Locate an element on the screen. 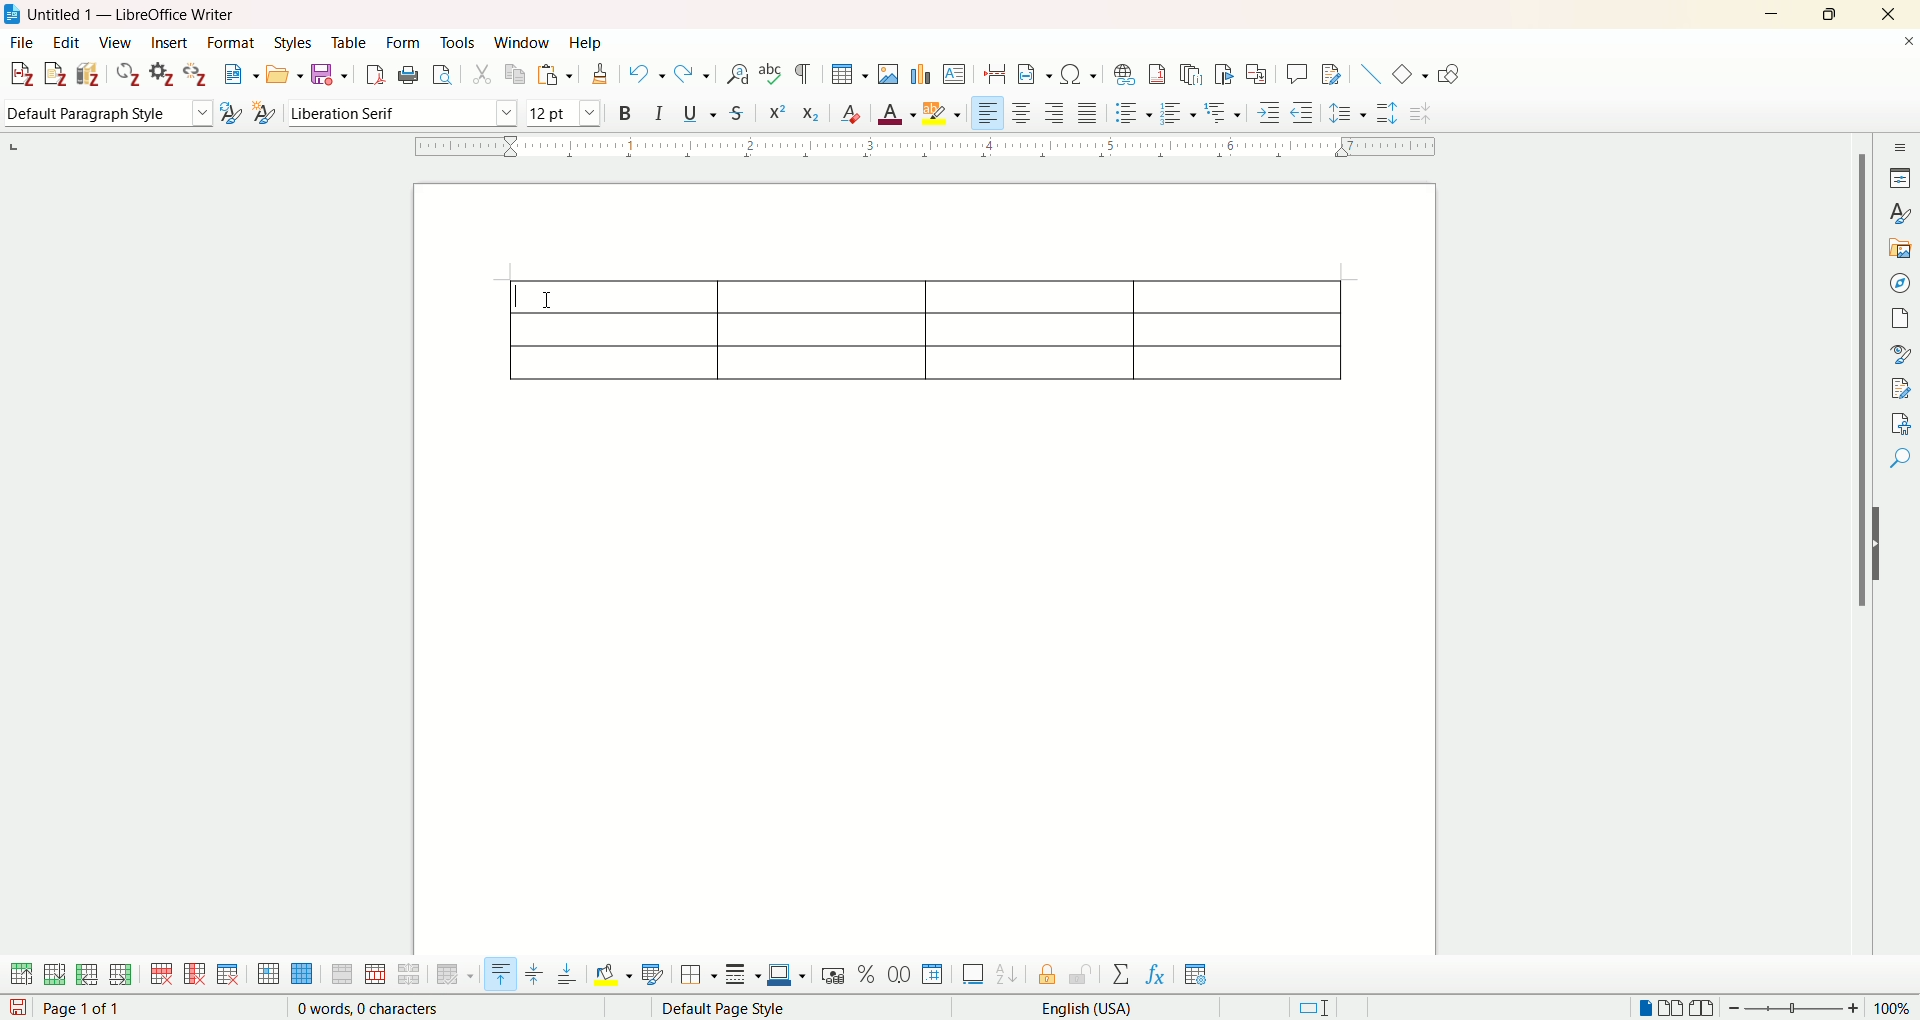 This screenshot has width=1920, height=1020. split cell is located at coordinates (374, 975).